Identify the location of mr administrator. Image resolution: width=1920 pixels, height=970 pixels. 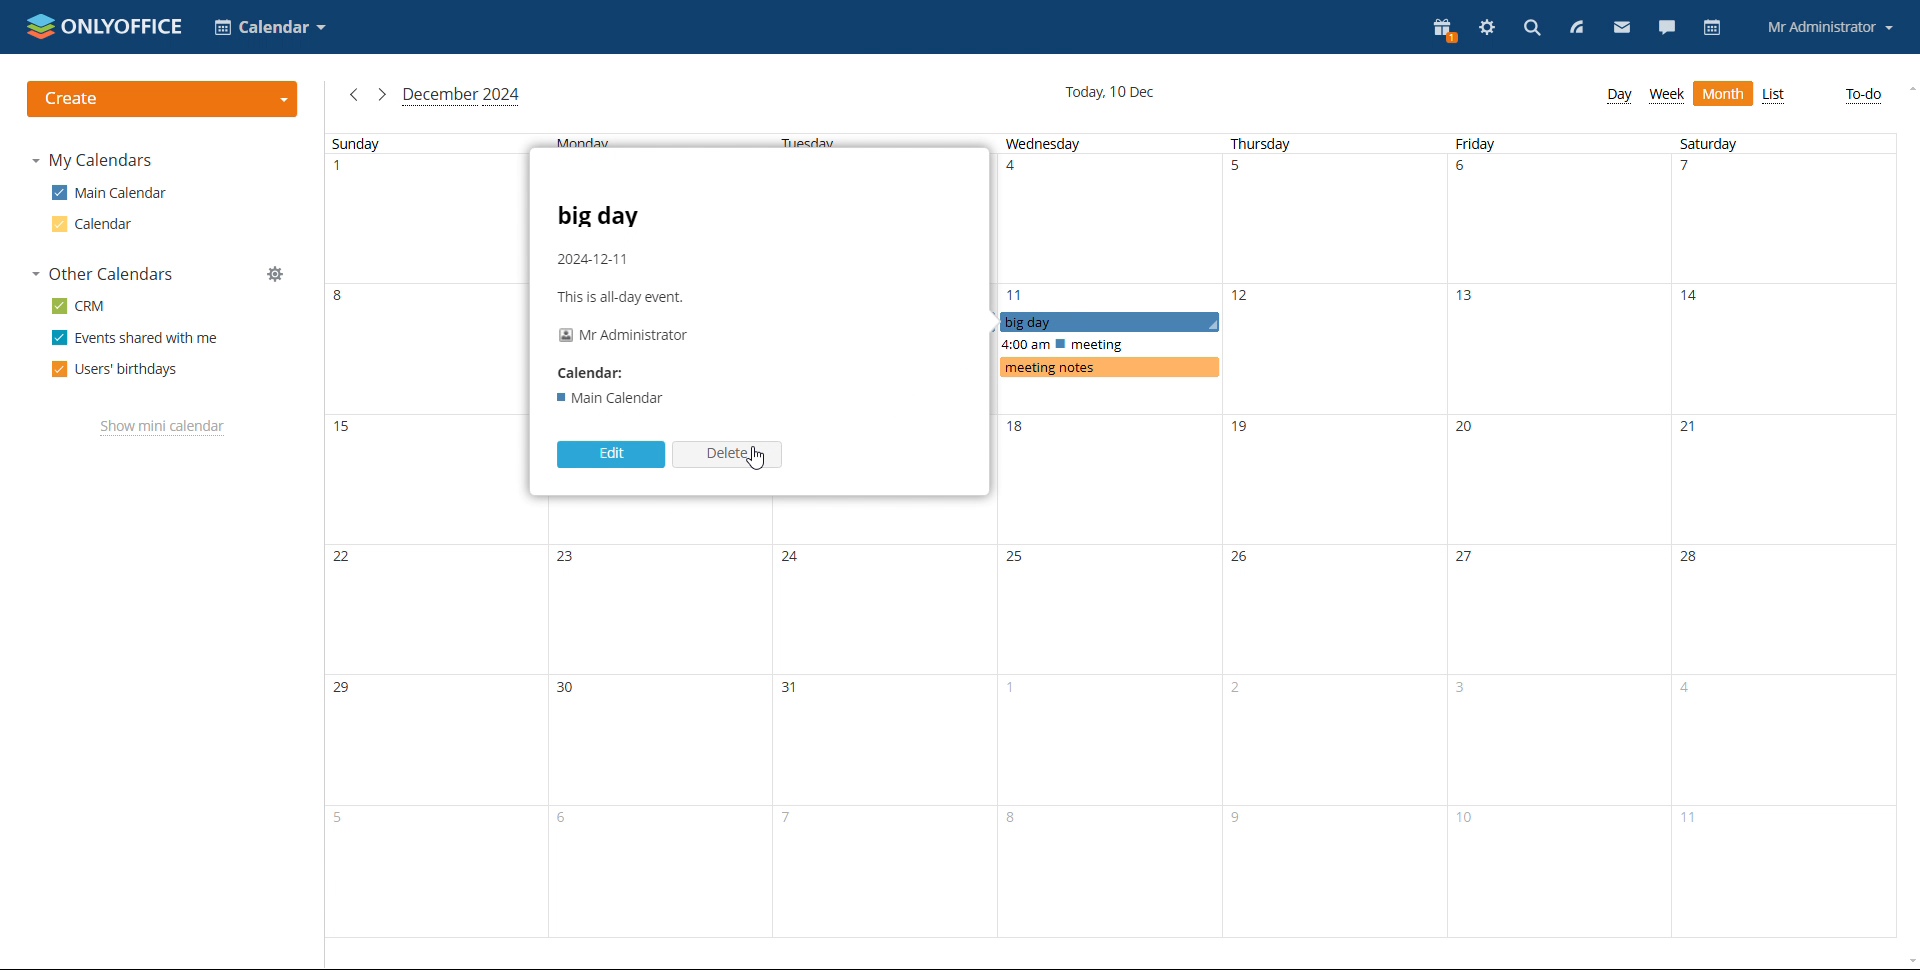
(627, 337).